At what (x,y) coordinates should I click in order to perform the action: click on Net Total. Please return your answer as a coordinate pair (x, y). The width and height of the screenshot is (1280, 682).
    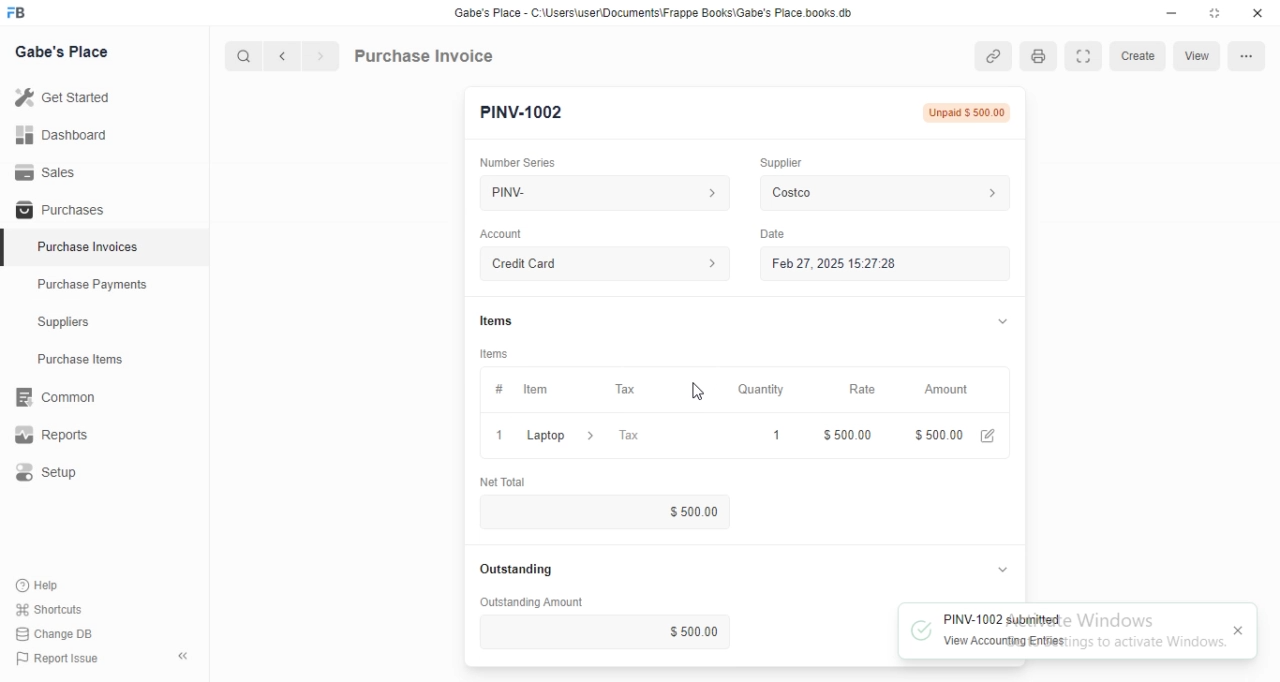
    Looking at the image, I should click on (502, 482).